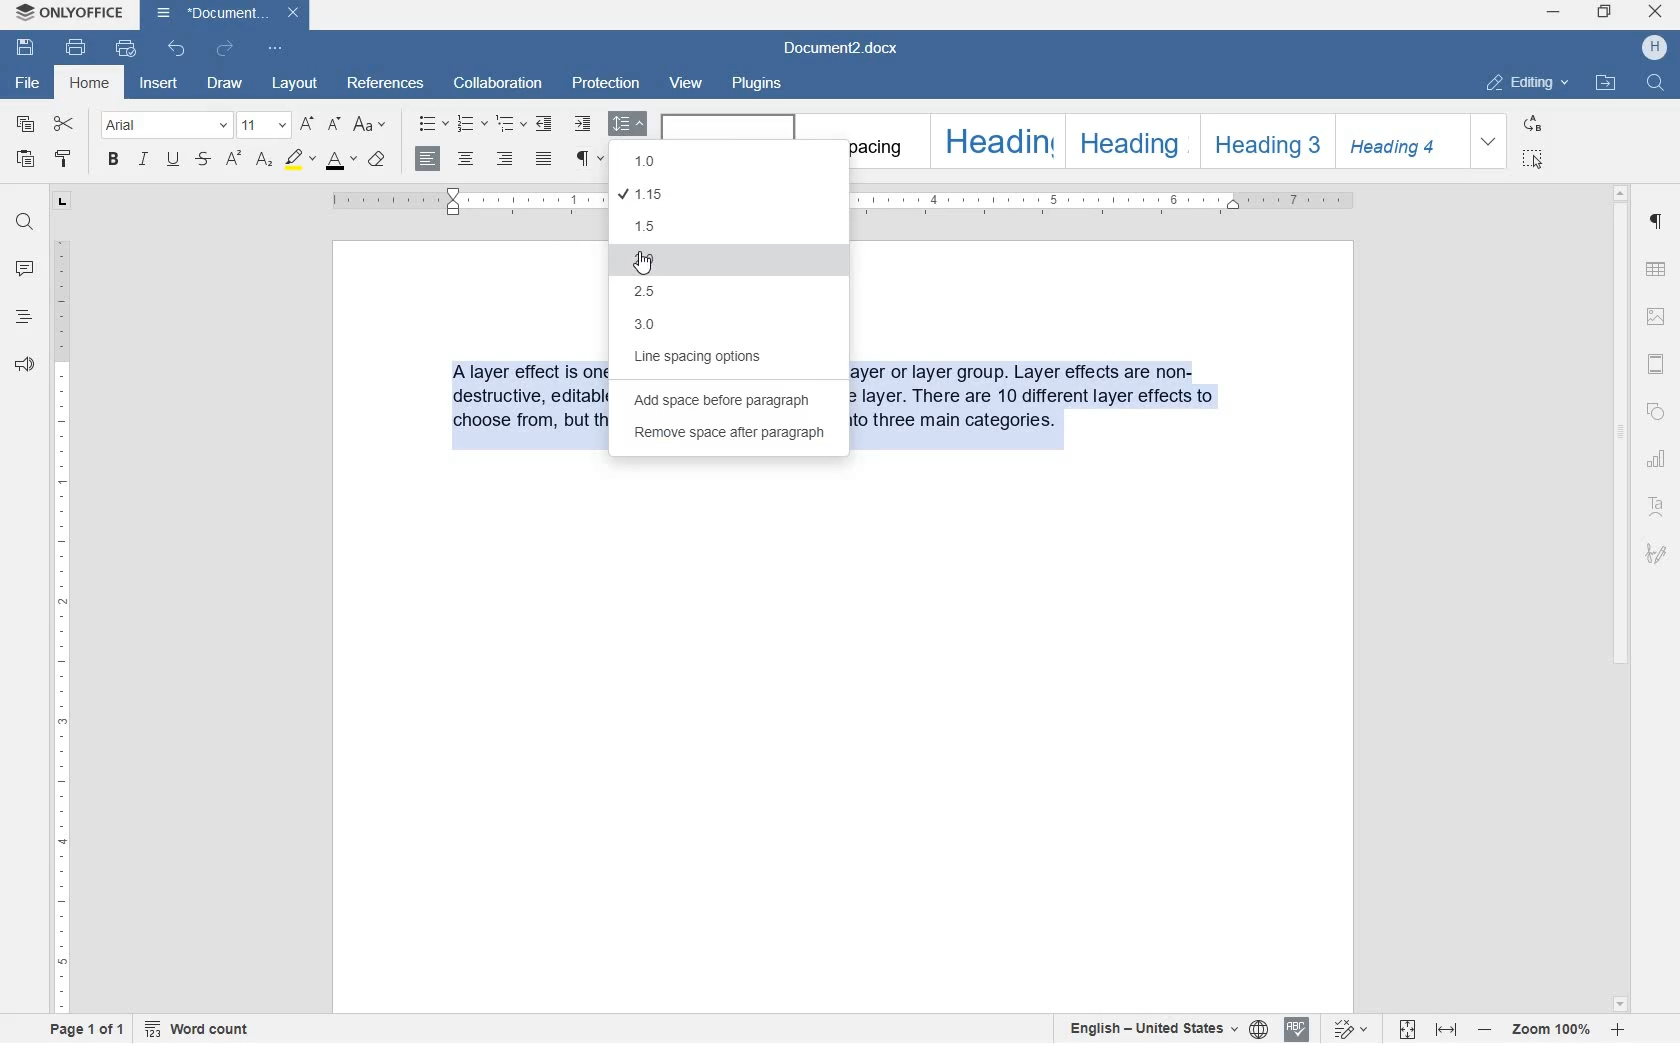  What do you see at coordinates (883, 142) in the screenshot?
I see `no spacing` at bounding box center [883, 142].